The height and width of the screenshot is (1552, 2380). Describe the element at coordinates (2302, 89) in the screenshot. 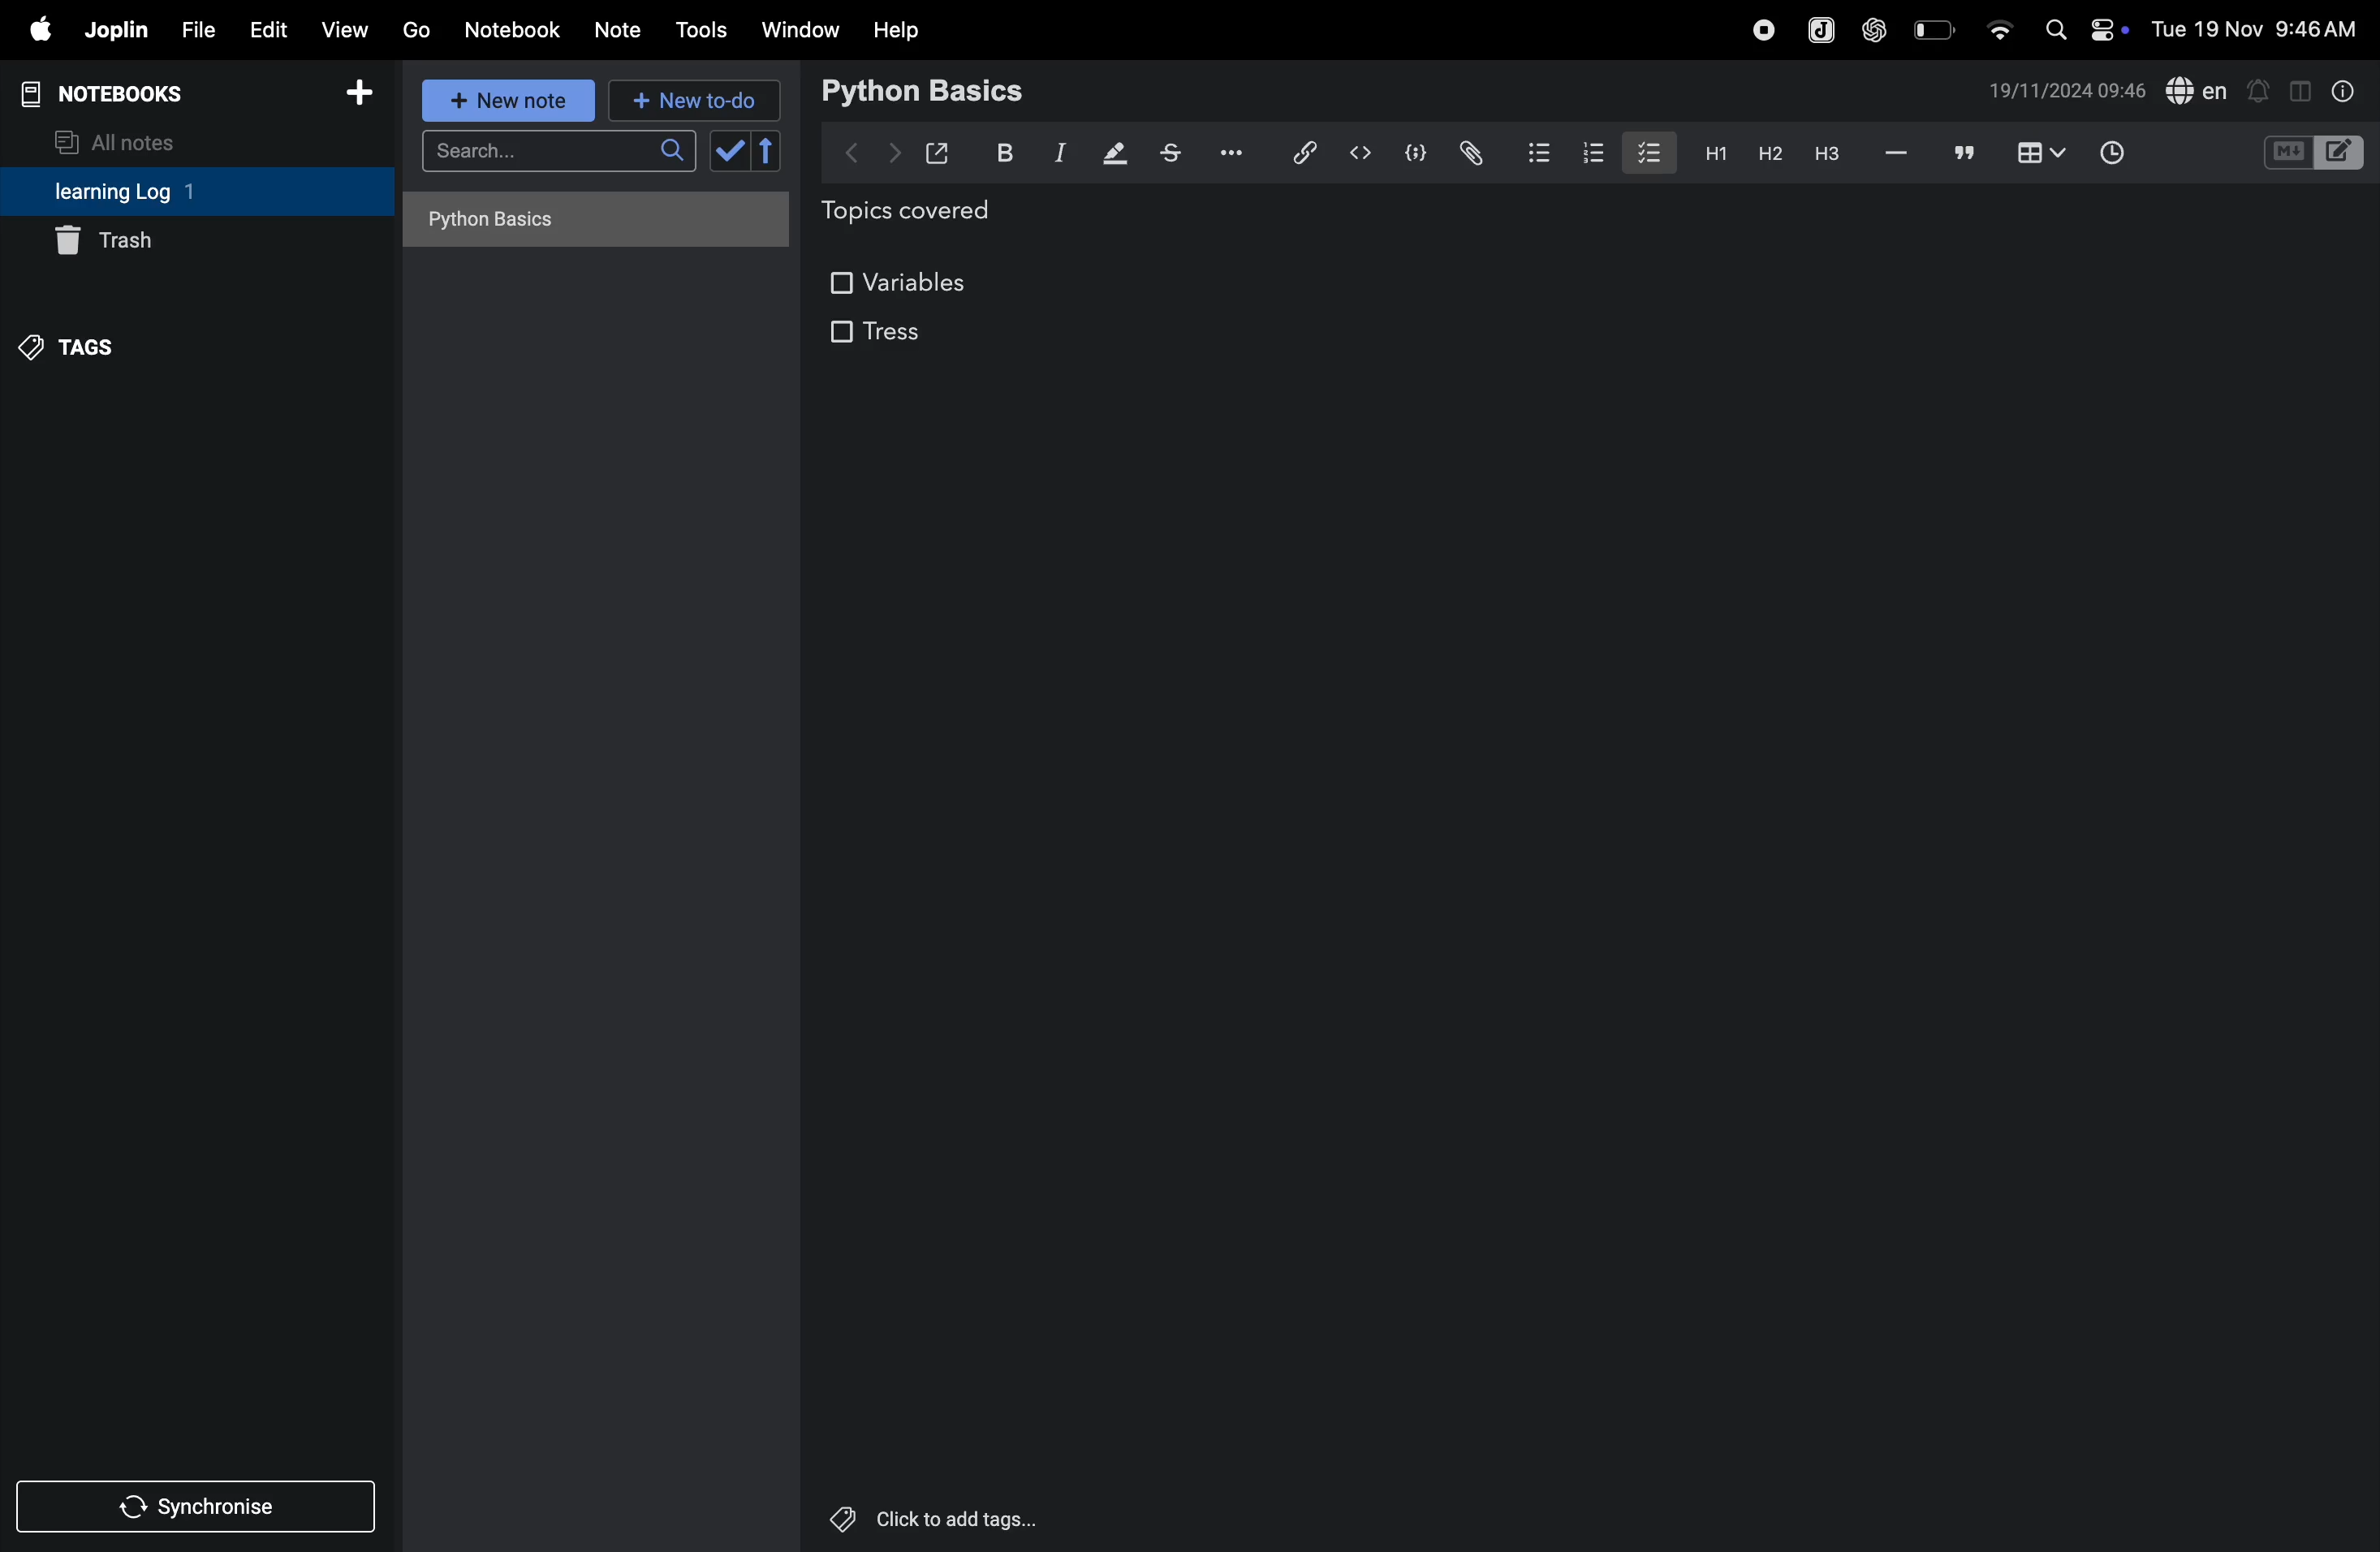

I see `toggle editor layout` at that location.